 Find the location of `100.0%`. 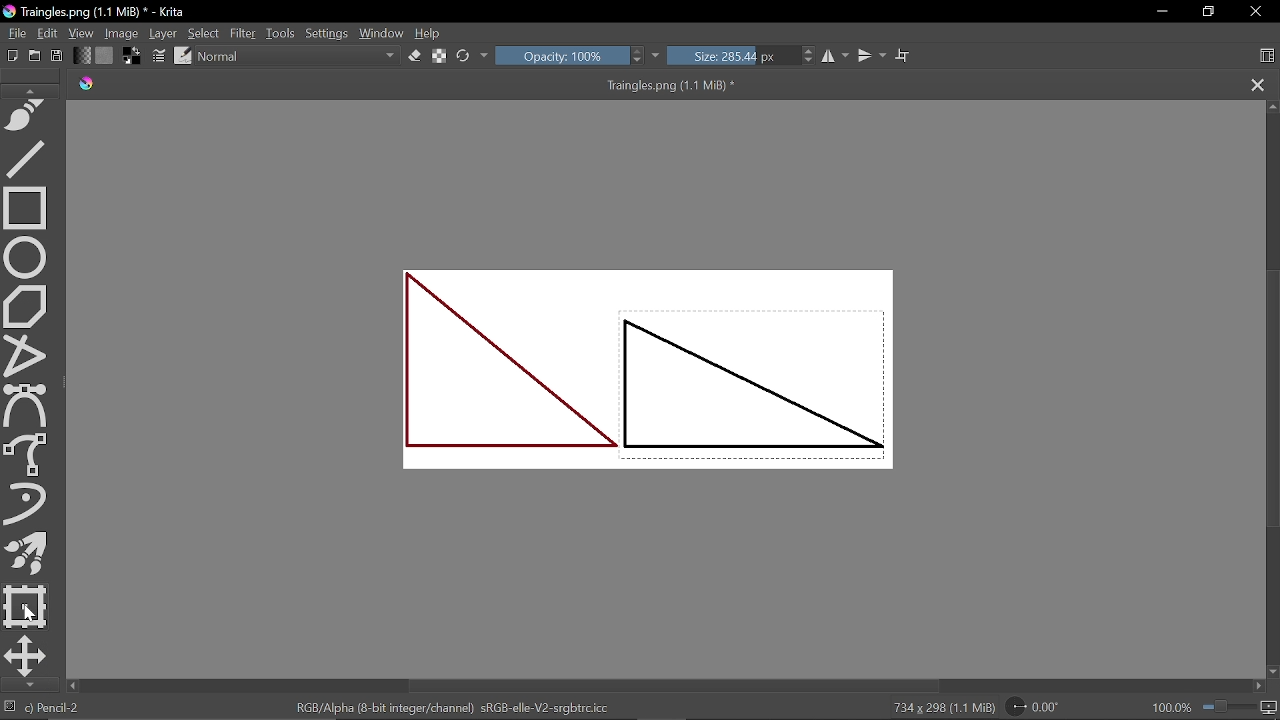

100.0% is located at coordinates (1215, 707).